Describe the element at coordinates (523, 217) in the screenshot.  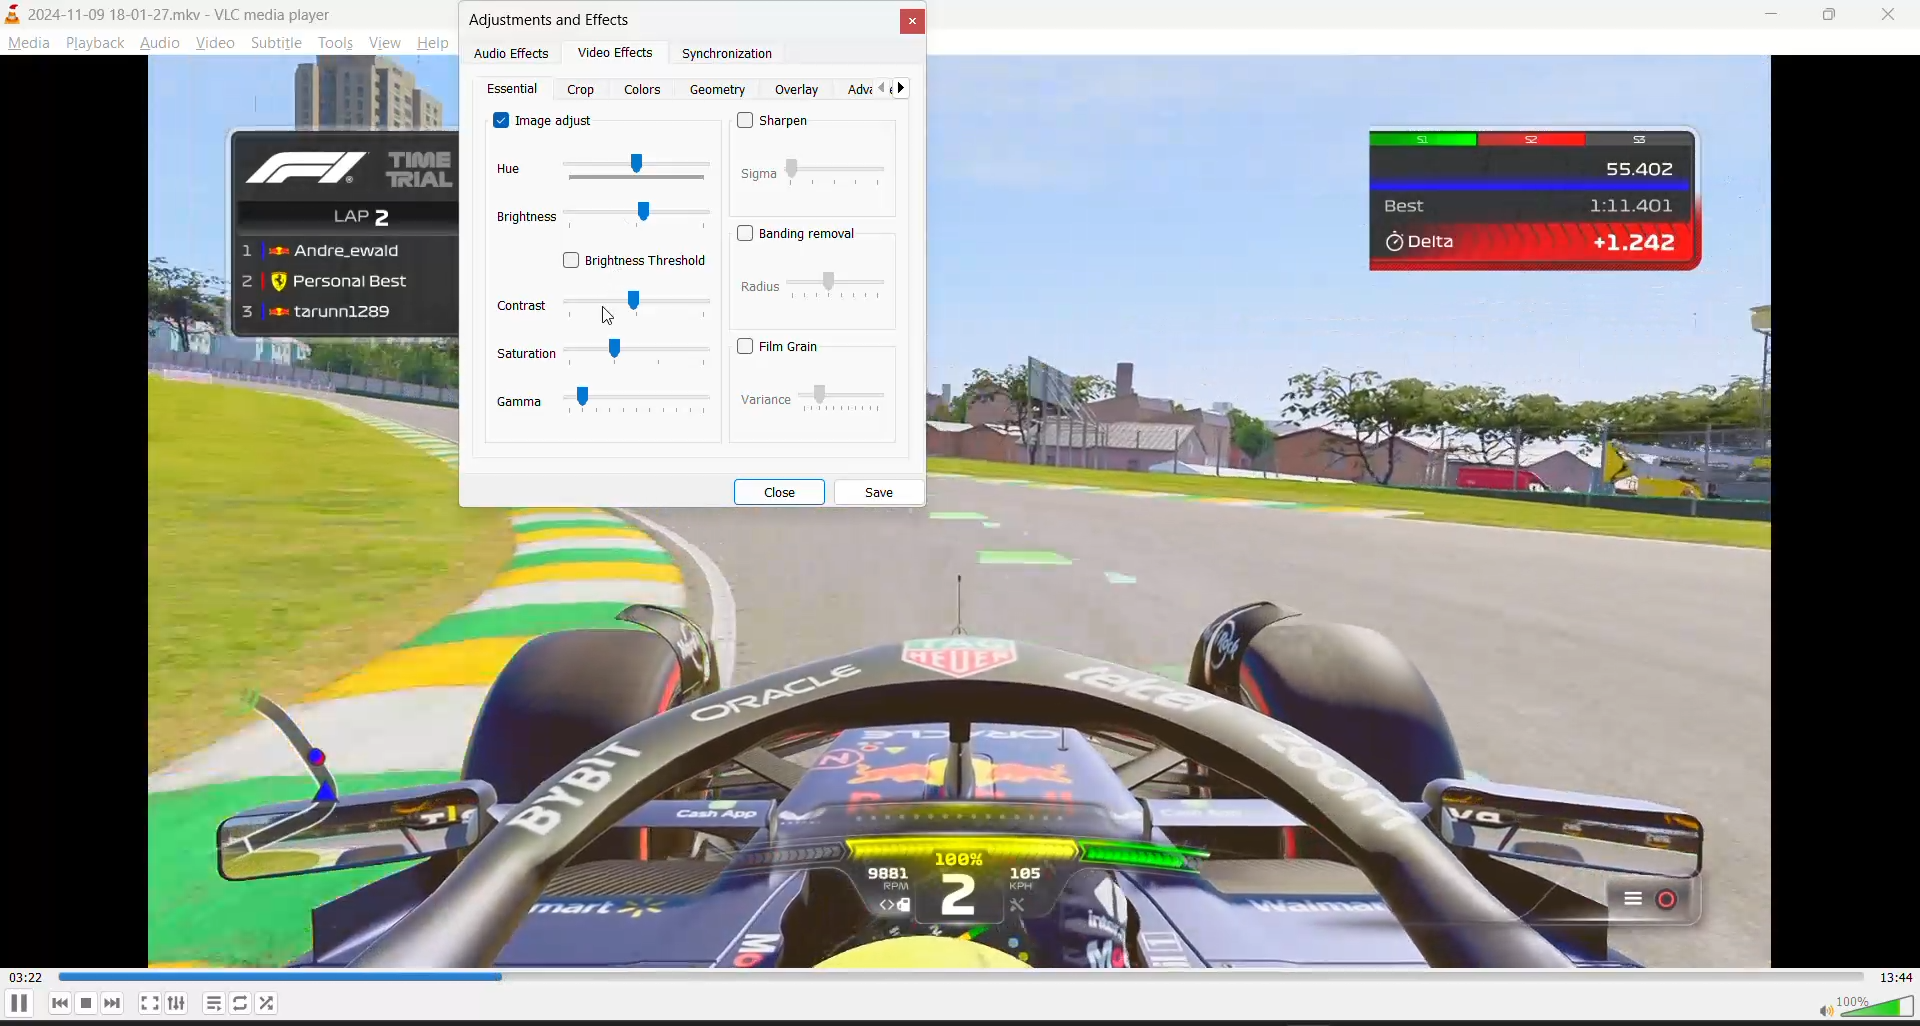
I see `brightness` at that location.